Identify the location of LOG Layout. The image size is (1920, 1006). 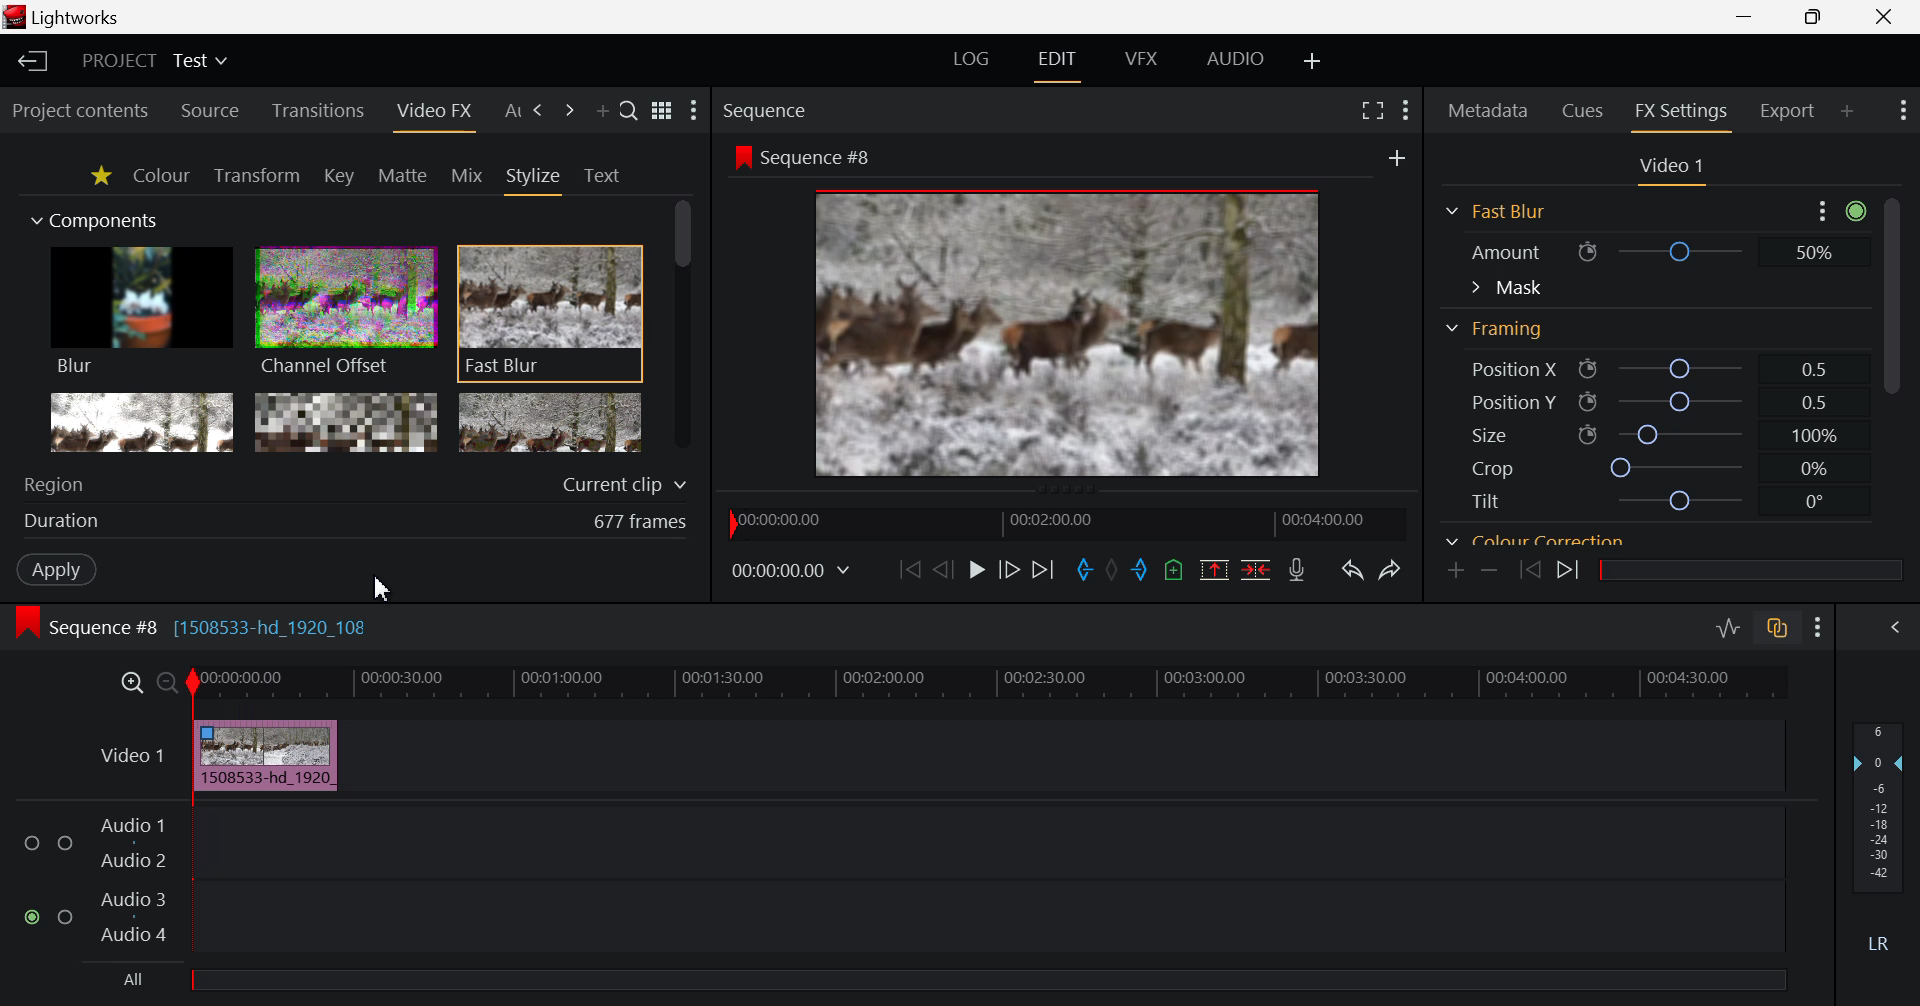
(972, 64).